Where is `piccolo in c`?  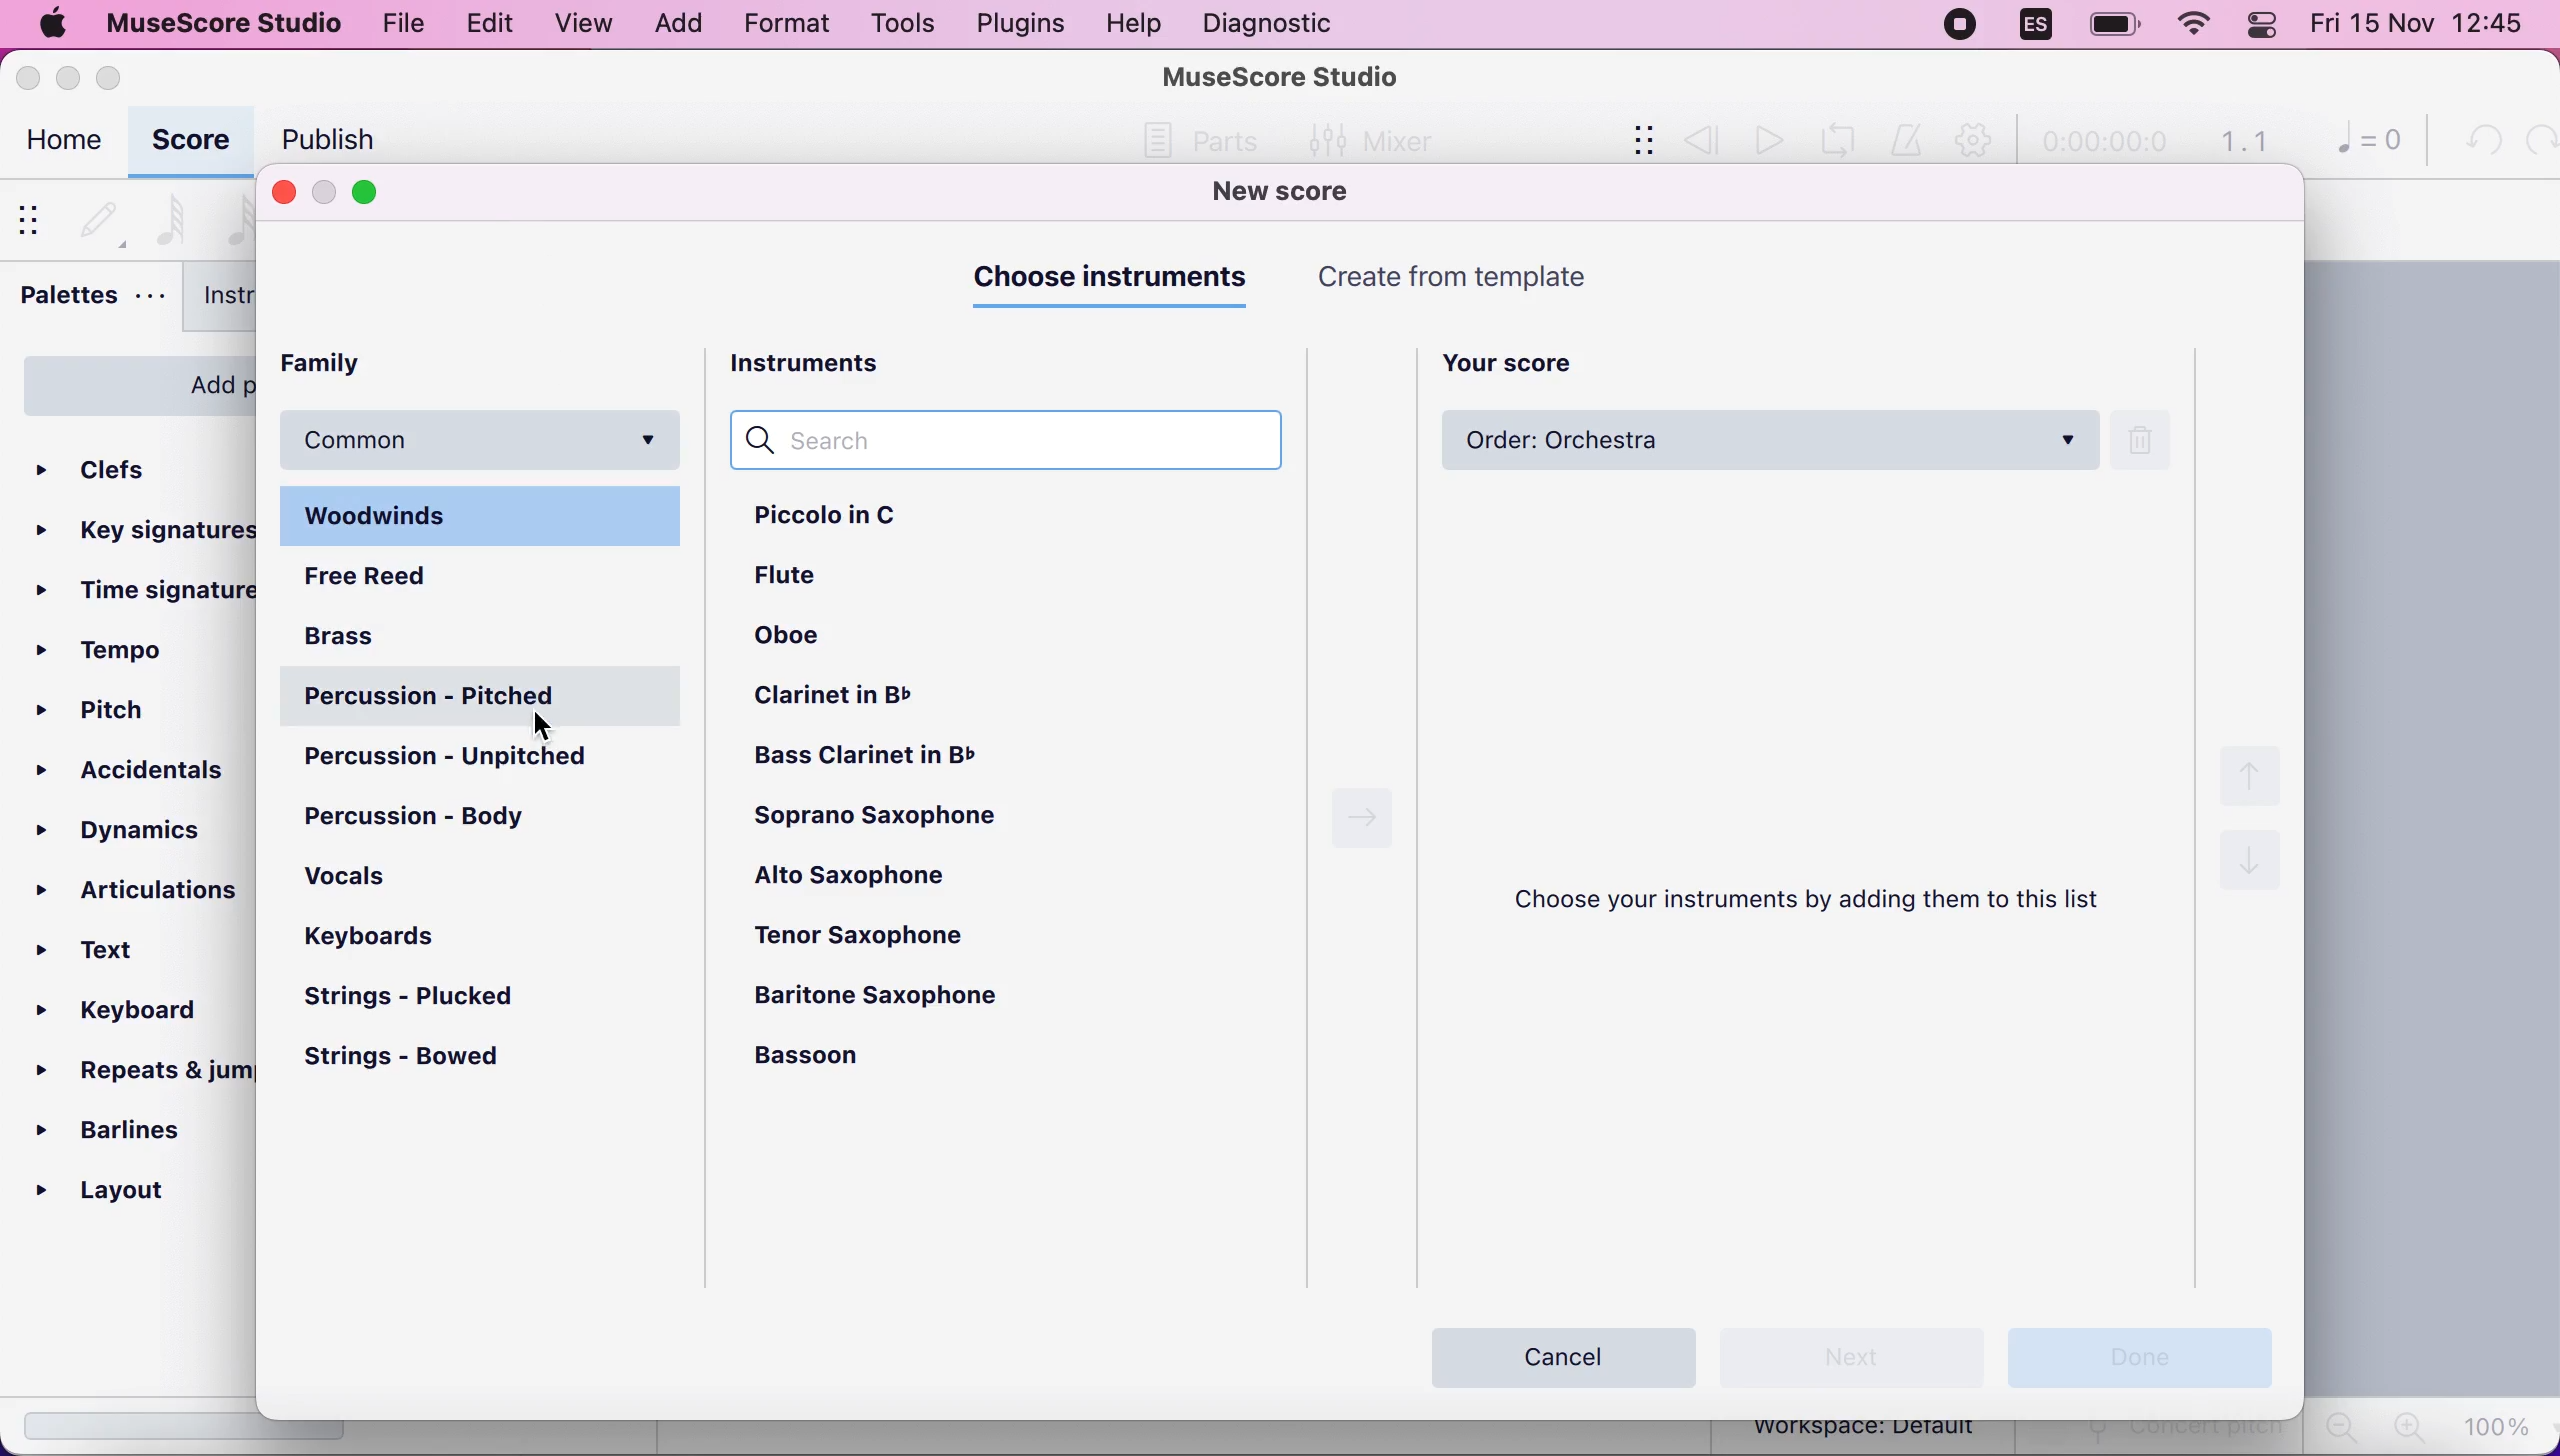
piccolo in c is located at coordinates (846, 522).